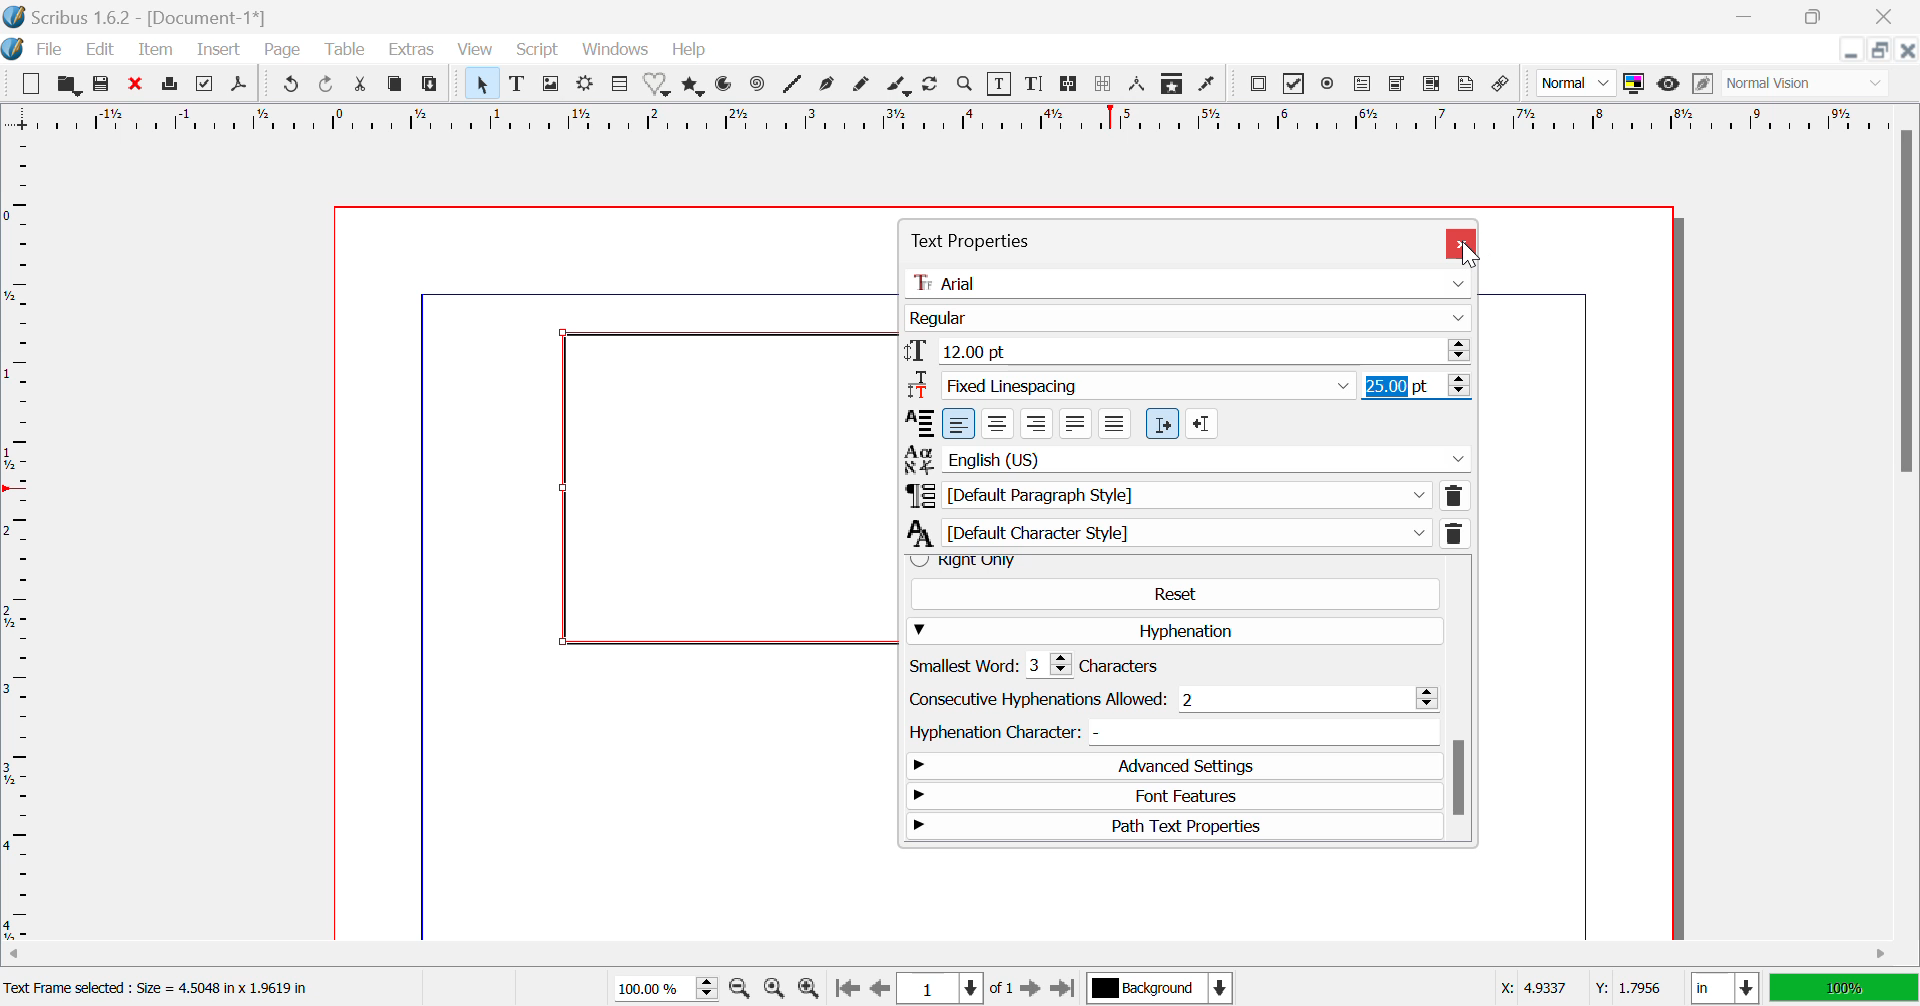 Image resolution: width=1920 pixels, height=1006 pixels. I want to click on Zoom, so click(968, 87).